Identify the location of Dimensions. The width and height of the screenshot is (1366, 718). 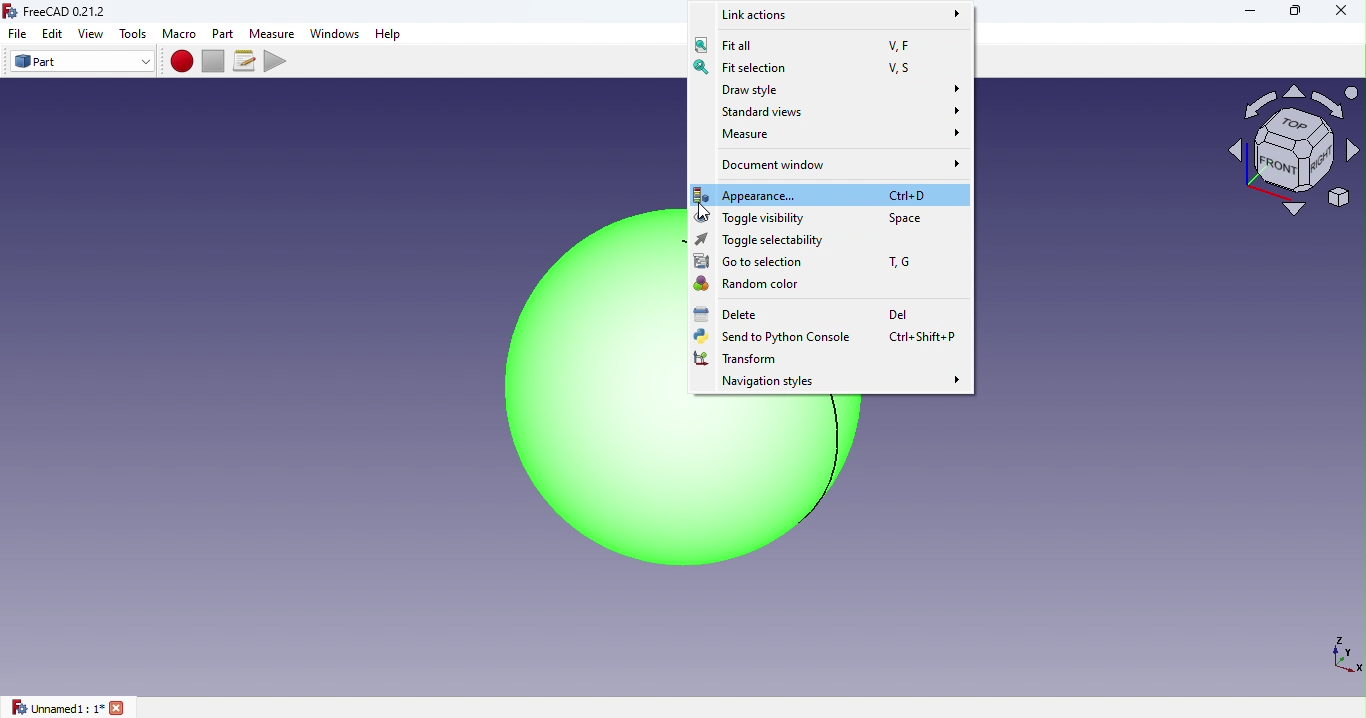
(1342, 653).